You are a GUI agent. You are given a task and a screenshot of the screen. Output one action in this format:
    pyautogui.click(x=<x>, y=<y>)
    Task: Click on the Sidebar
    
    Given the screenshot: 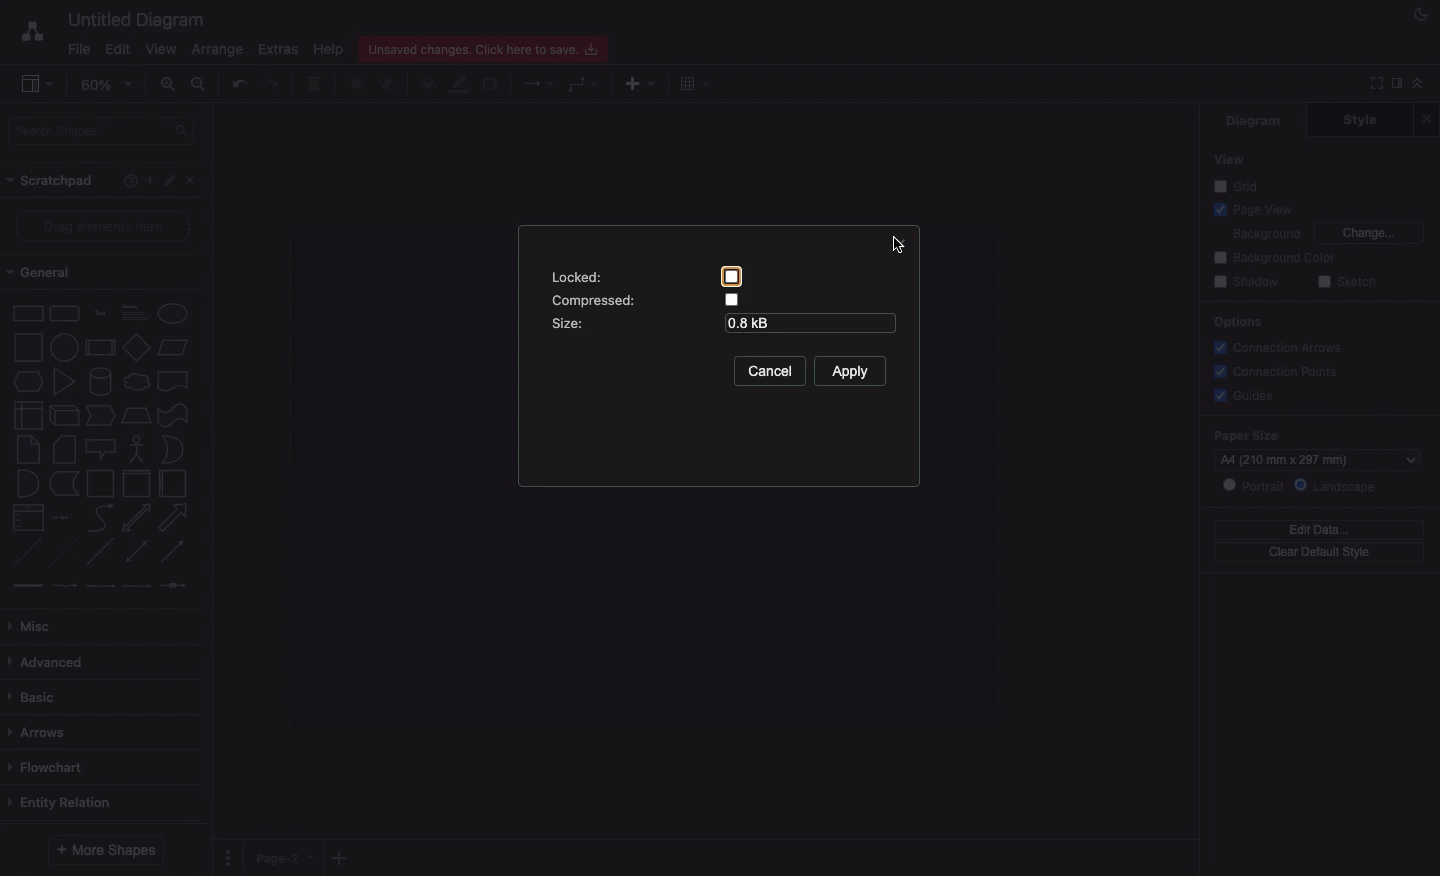 What is the action you would take?
    pyautogui.click(x=1395, y=85)
    